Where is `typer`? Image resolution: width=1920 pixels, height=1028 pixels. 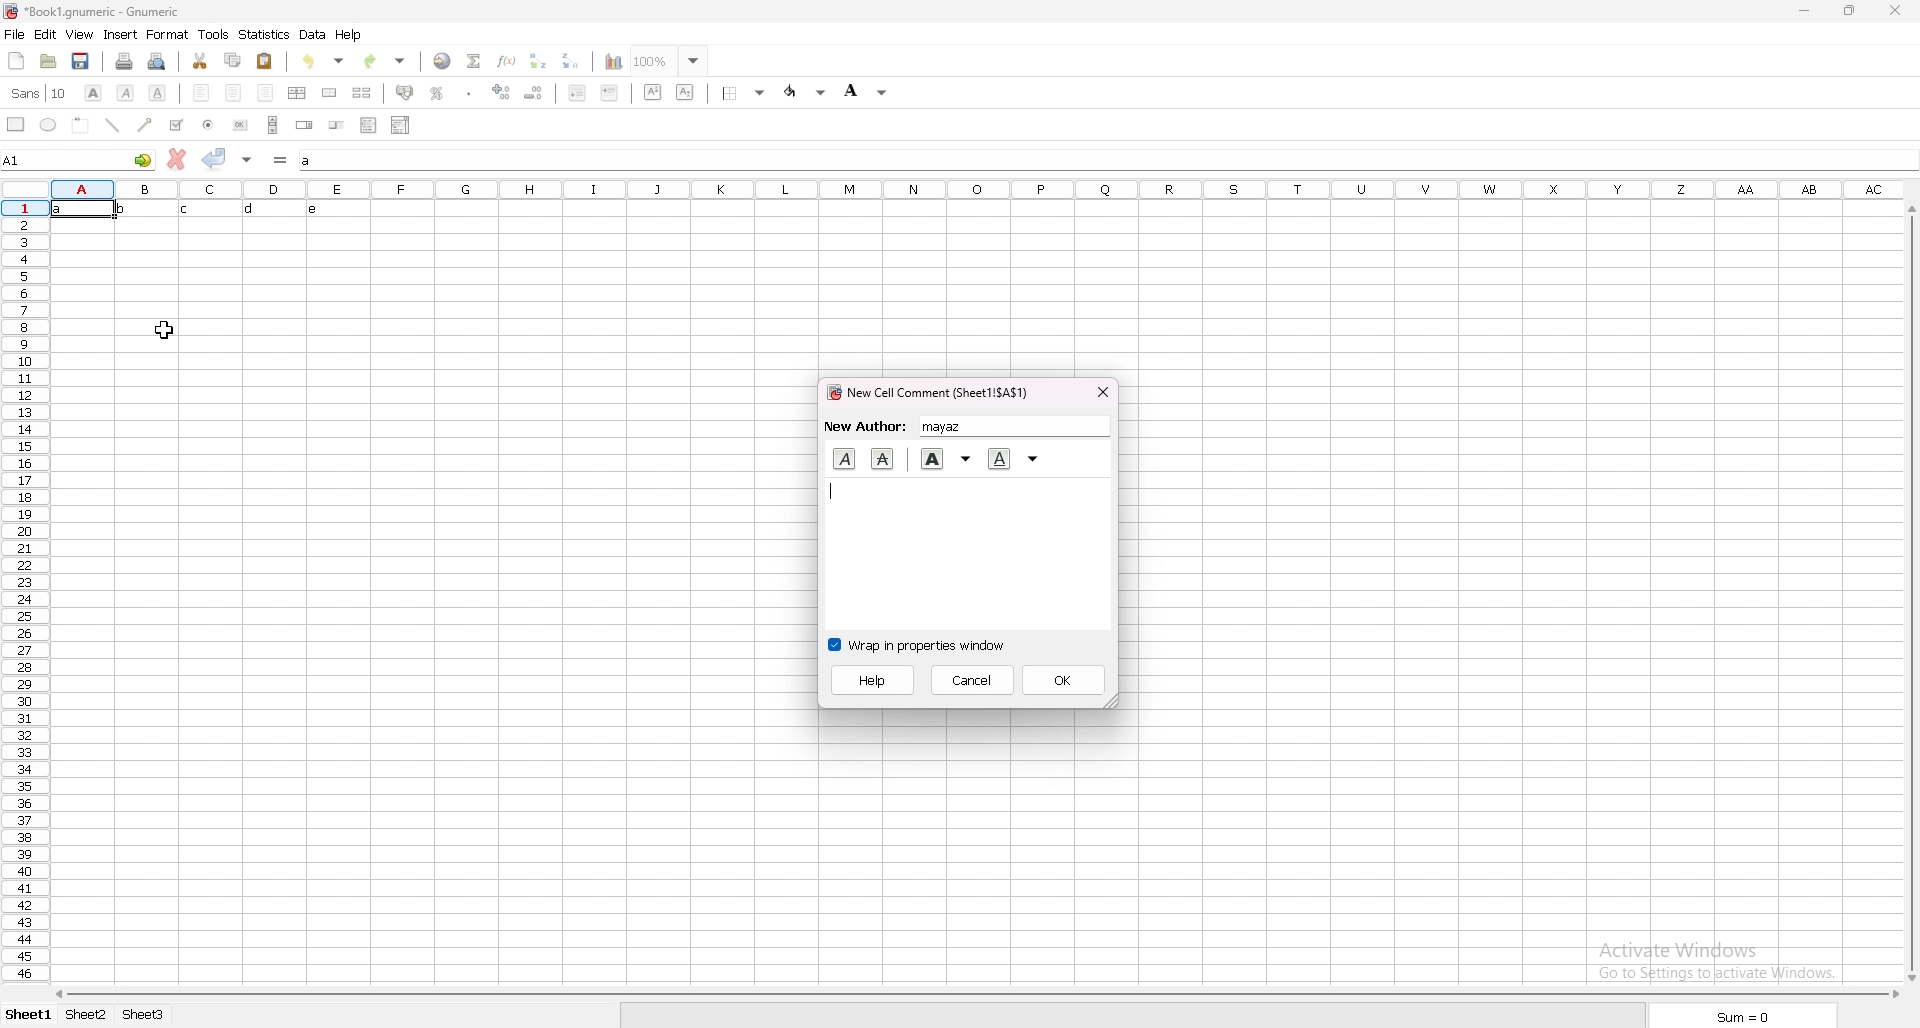
typer is located at coordinates (835, 491).